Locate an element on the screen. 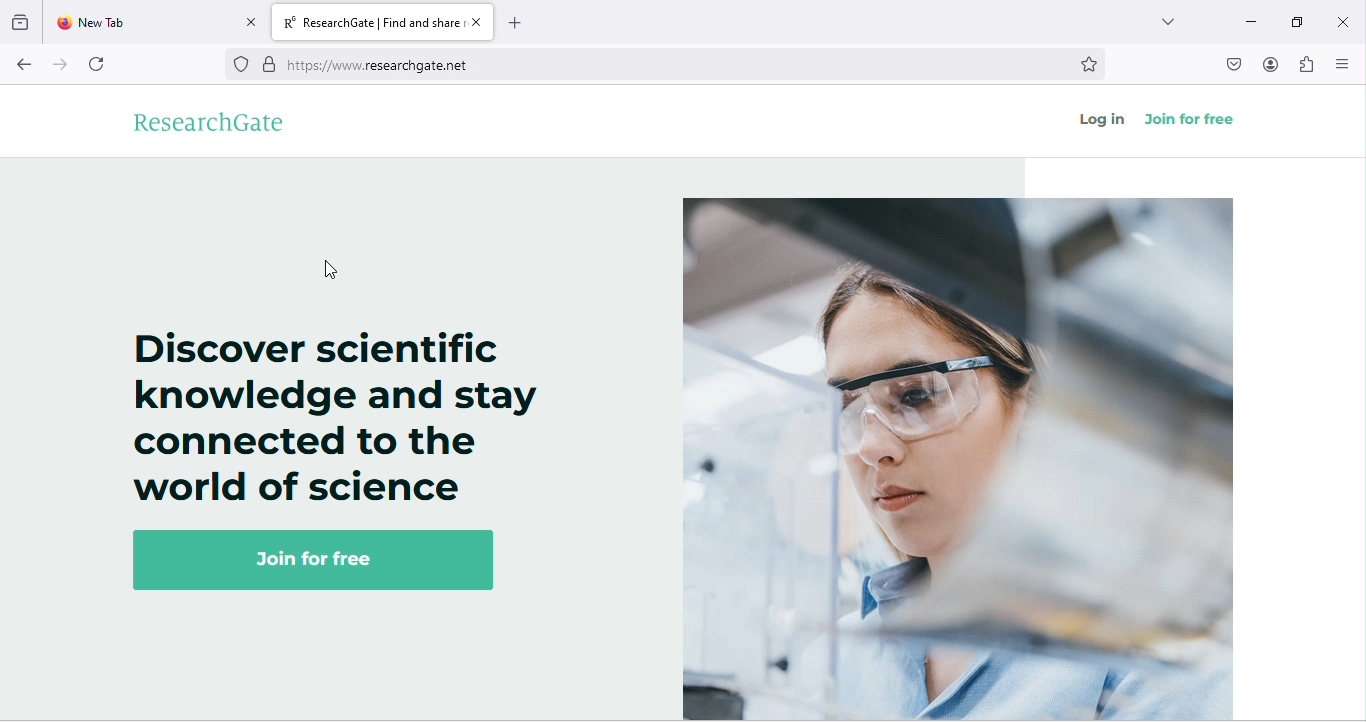 Image resolution: width=1366 pixels, height=722 pixels. new tab is located at coordinates (155, 24).